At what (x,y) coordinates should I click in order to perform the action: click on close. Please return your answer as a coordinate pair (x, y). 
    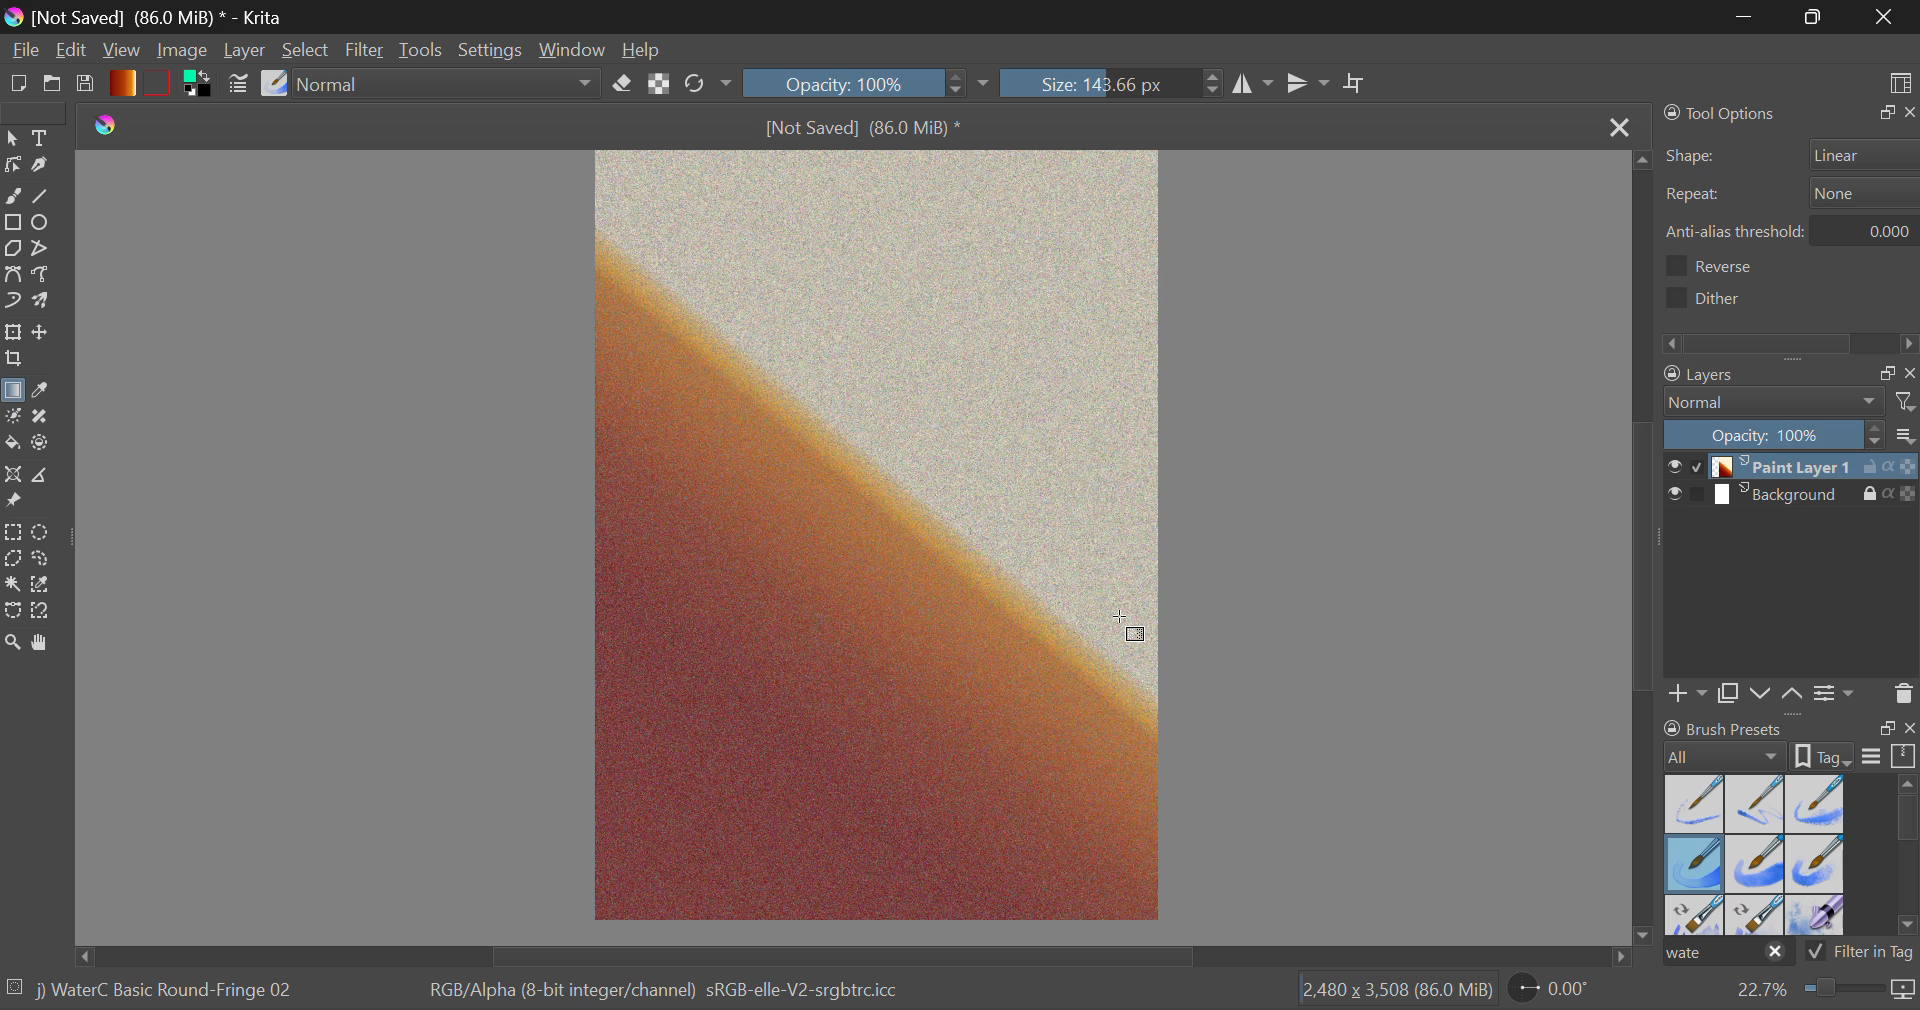
    Looking at the image, I should click on (1908, 113).